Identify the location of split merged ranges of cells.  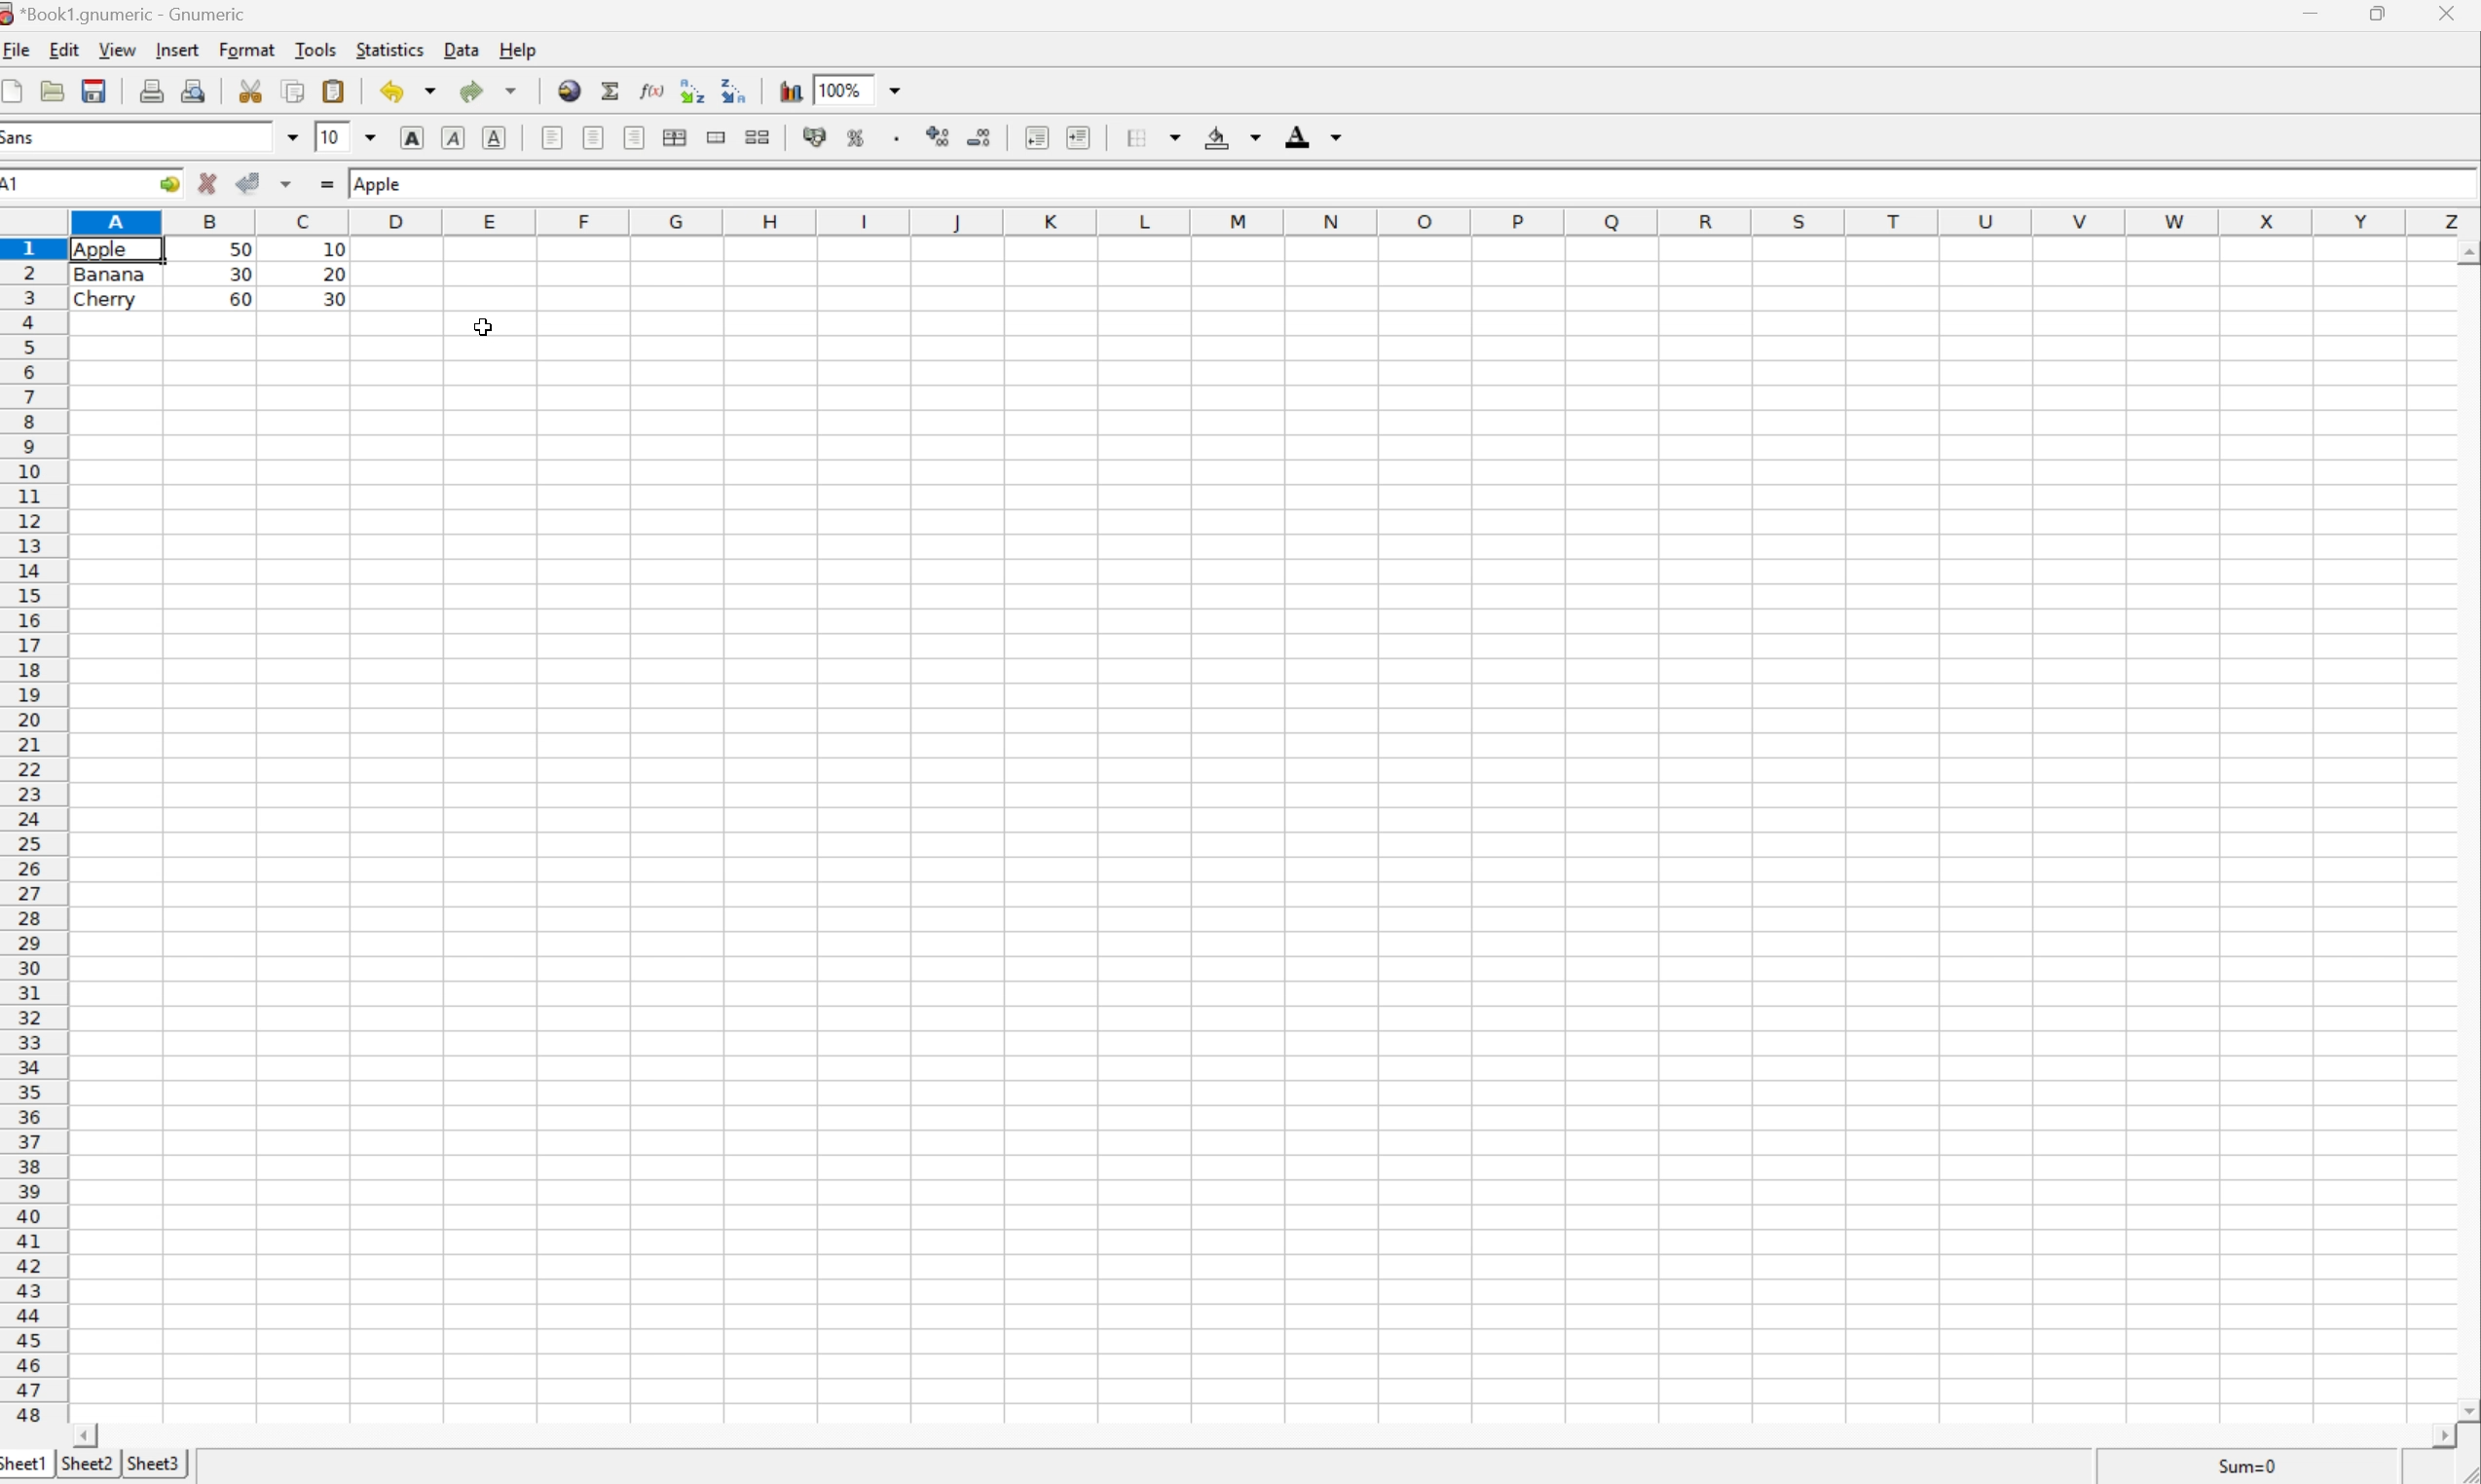
(760, 137).